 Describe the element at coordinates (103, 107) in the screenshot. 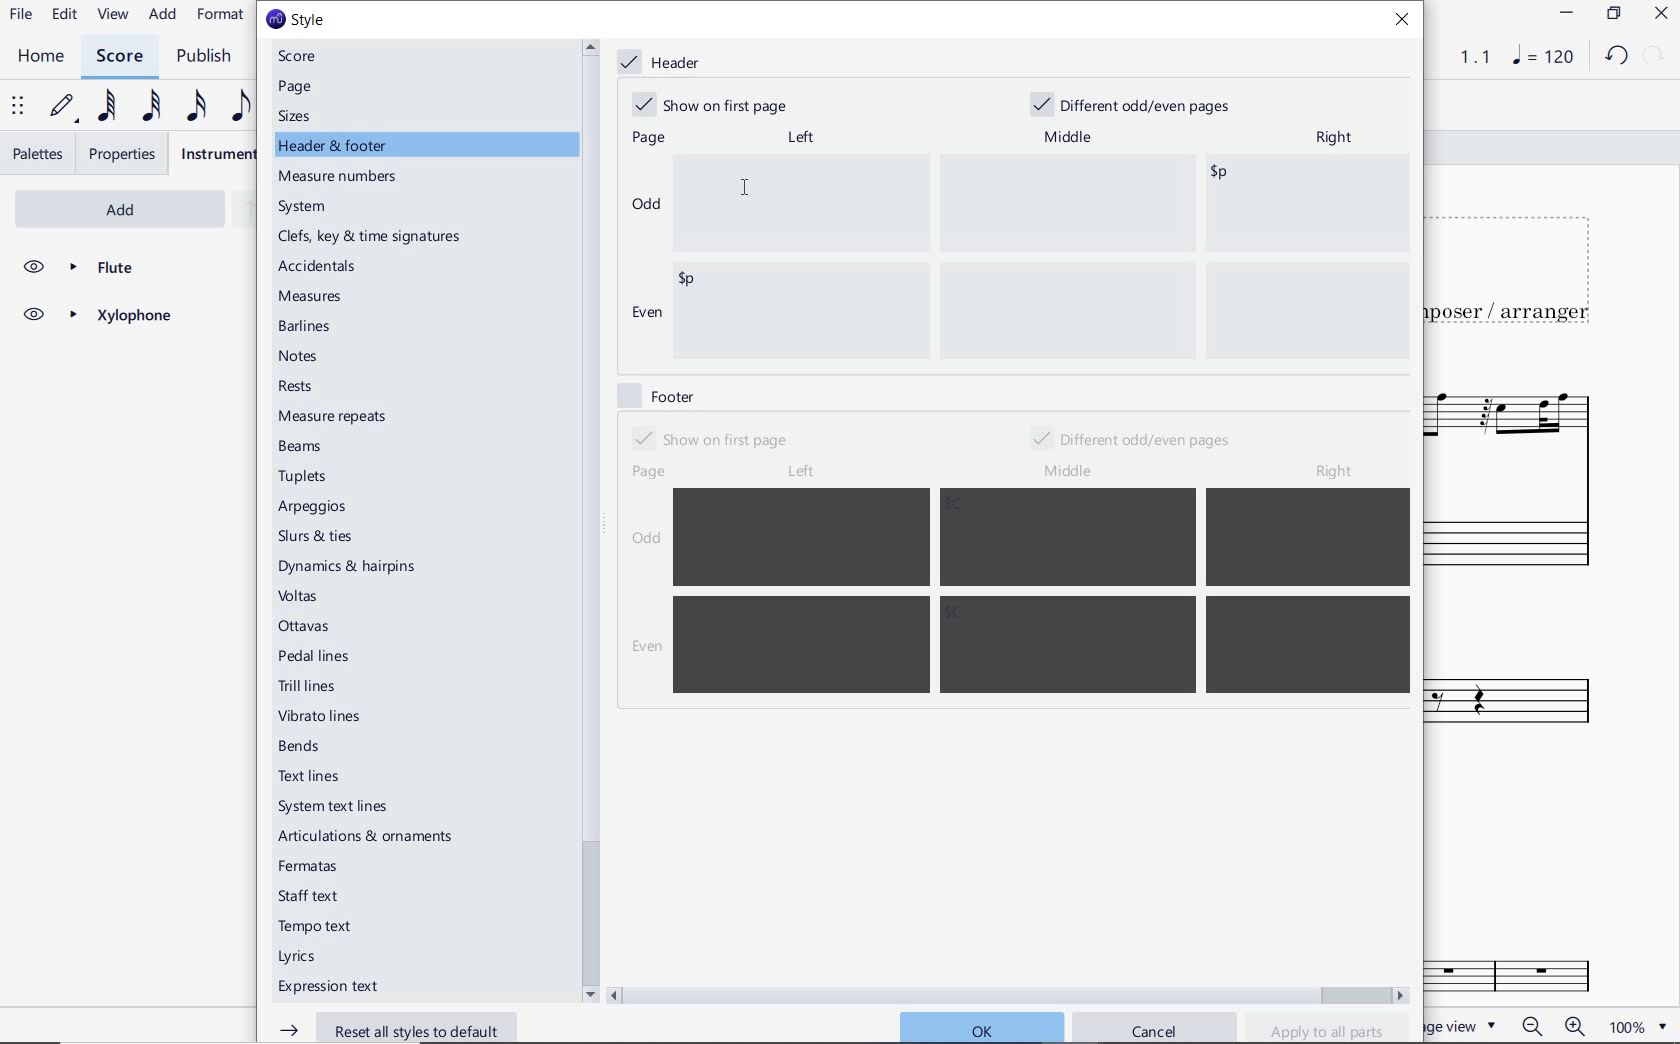

I see `64TH NOTE` at that location.